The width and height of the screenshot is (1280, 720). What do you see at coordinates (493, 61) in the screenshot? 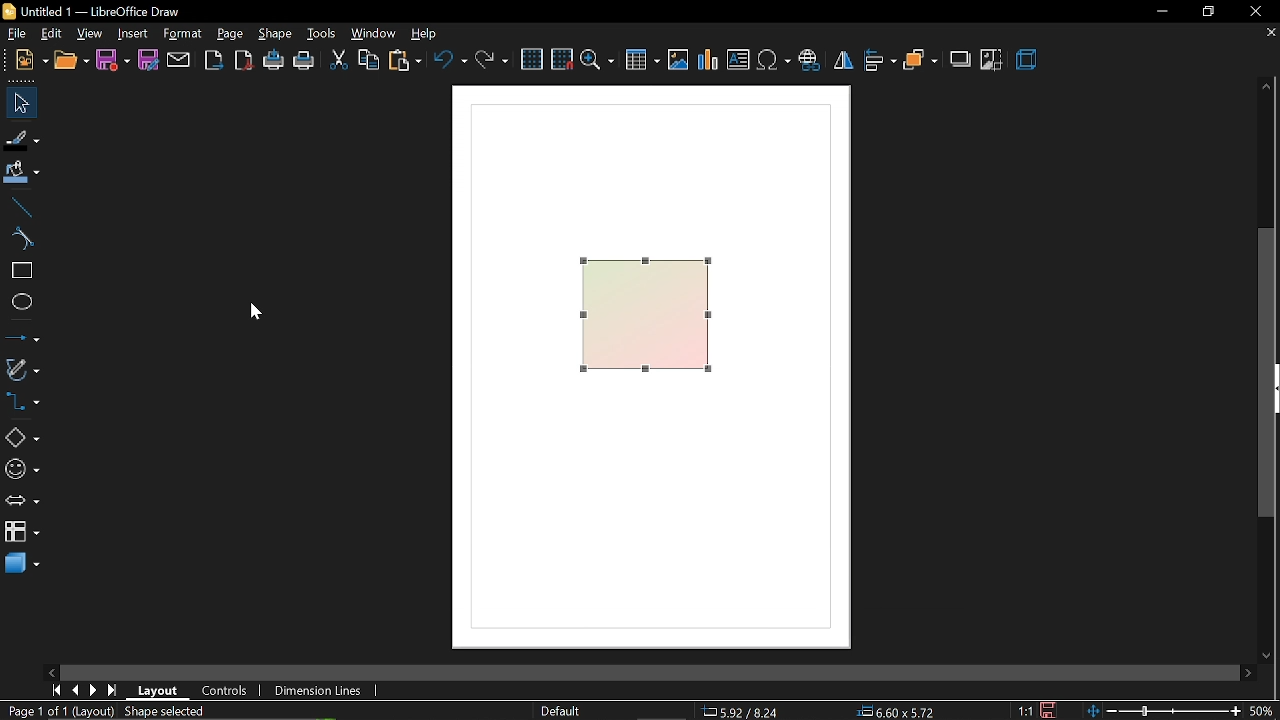
I see `redo` at bounding box center [493, 61].